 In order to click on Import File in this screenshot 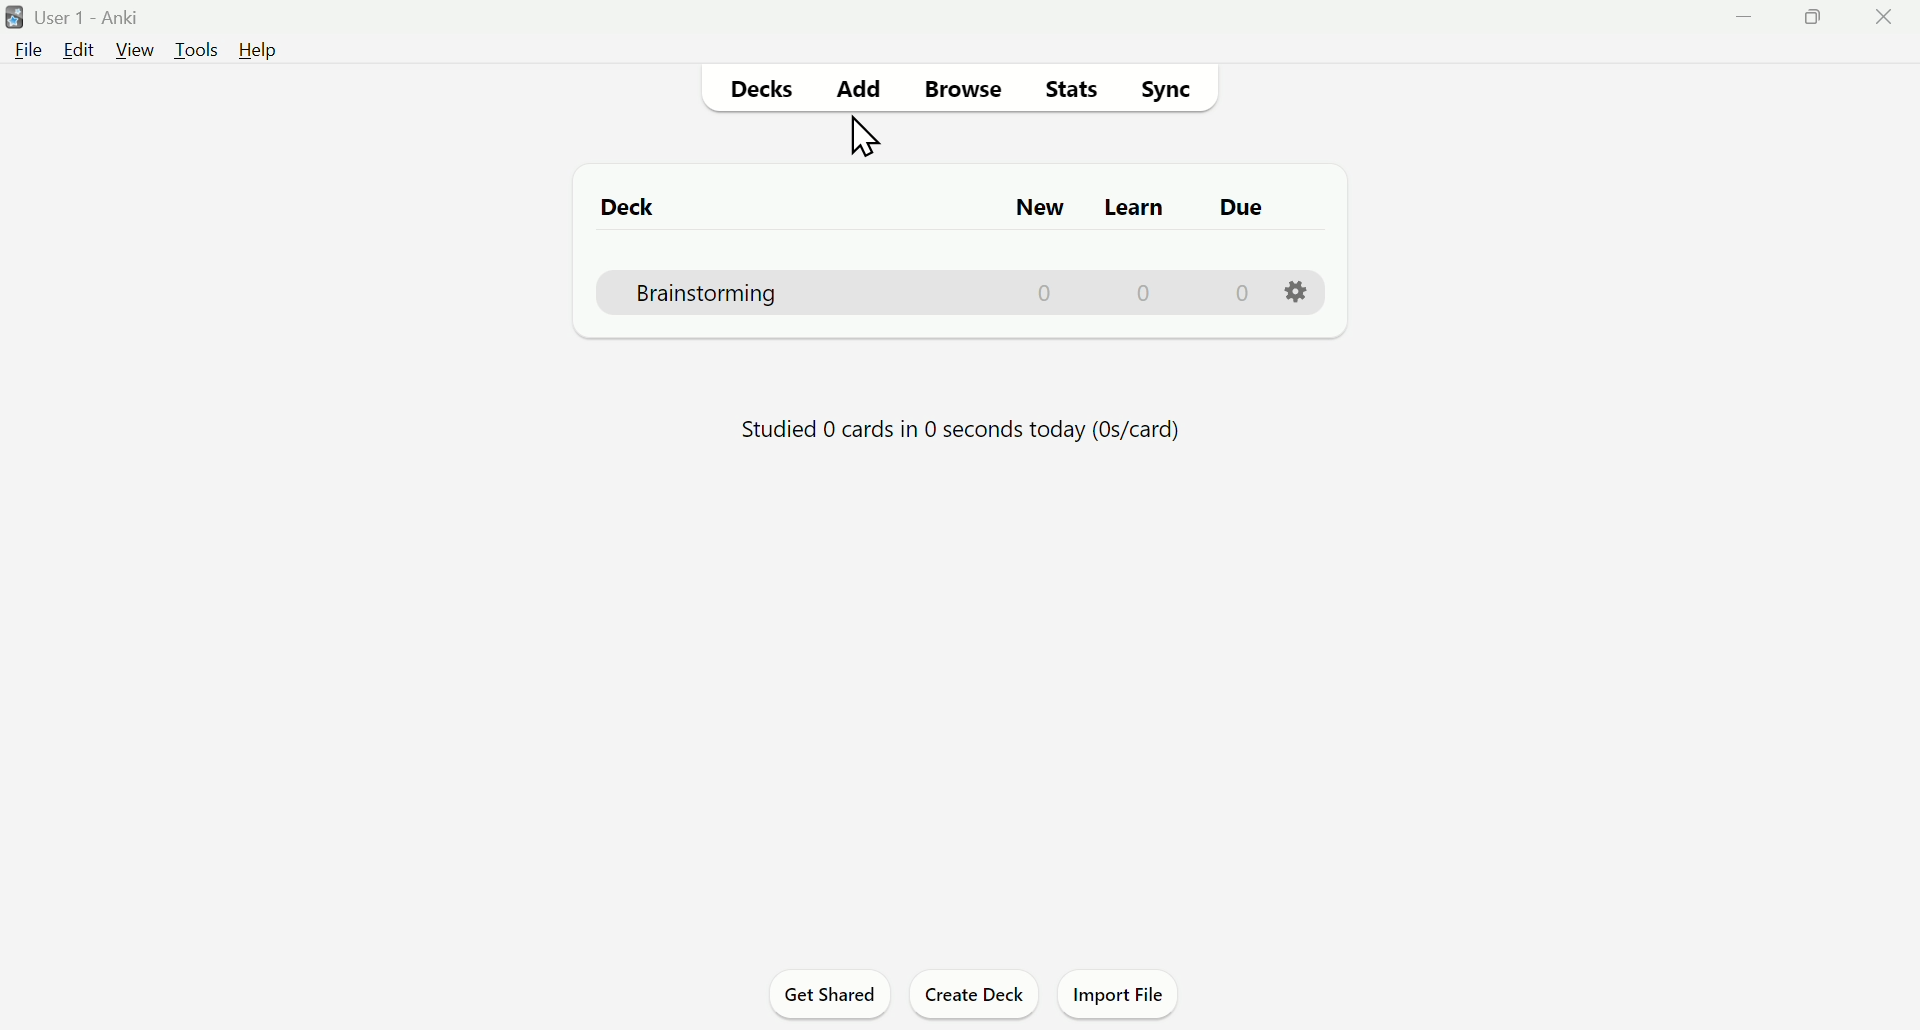, I will do `click(1120, 990)`.